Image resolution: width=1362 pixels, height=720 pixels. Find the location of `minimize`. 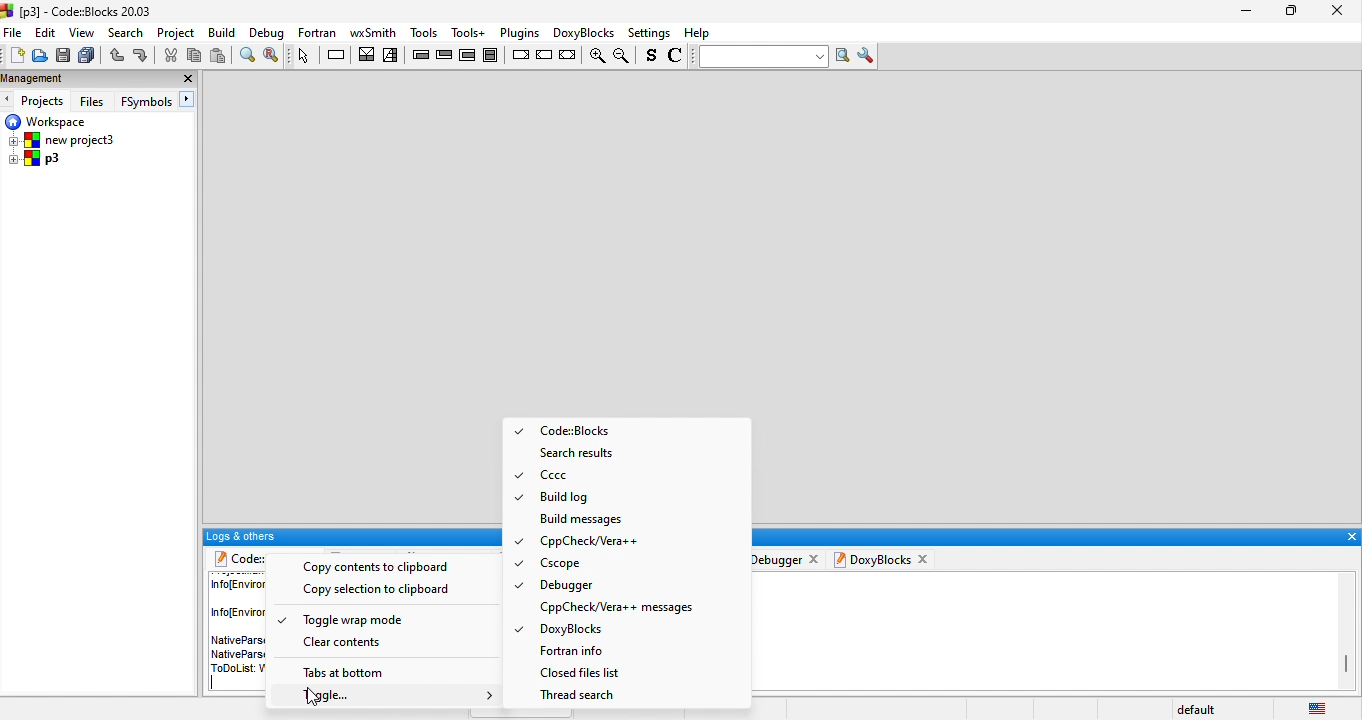

minimize is located at coordinates (1245, 13).